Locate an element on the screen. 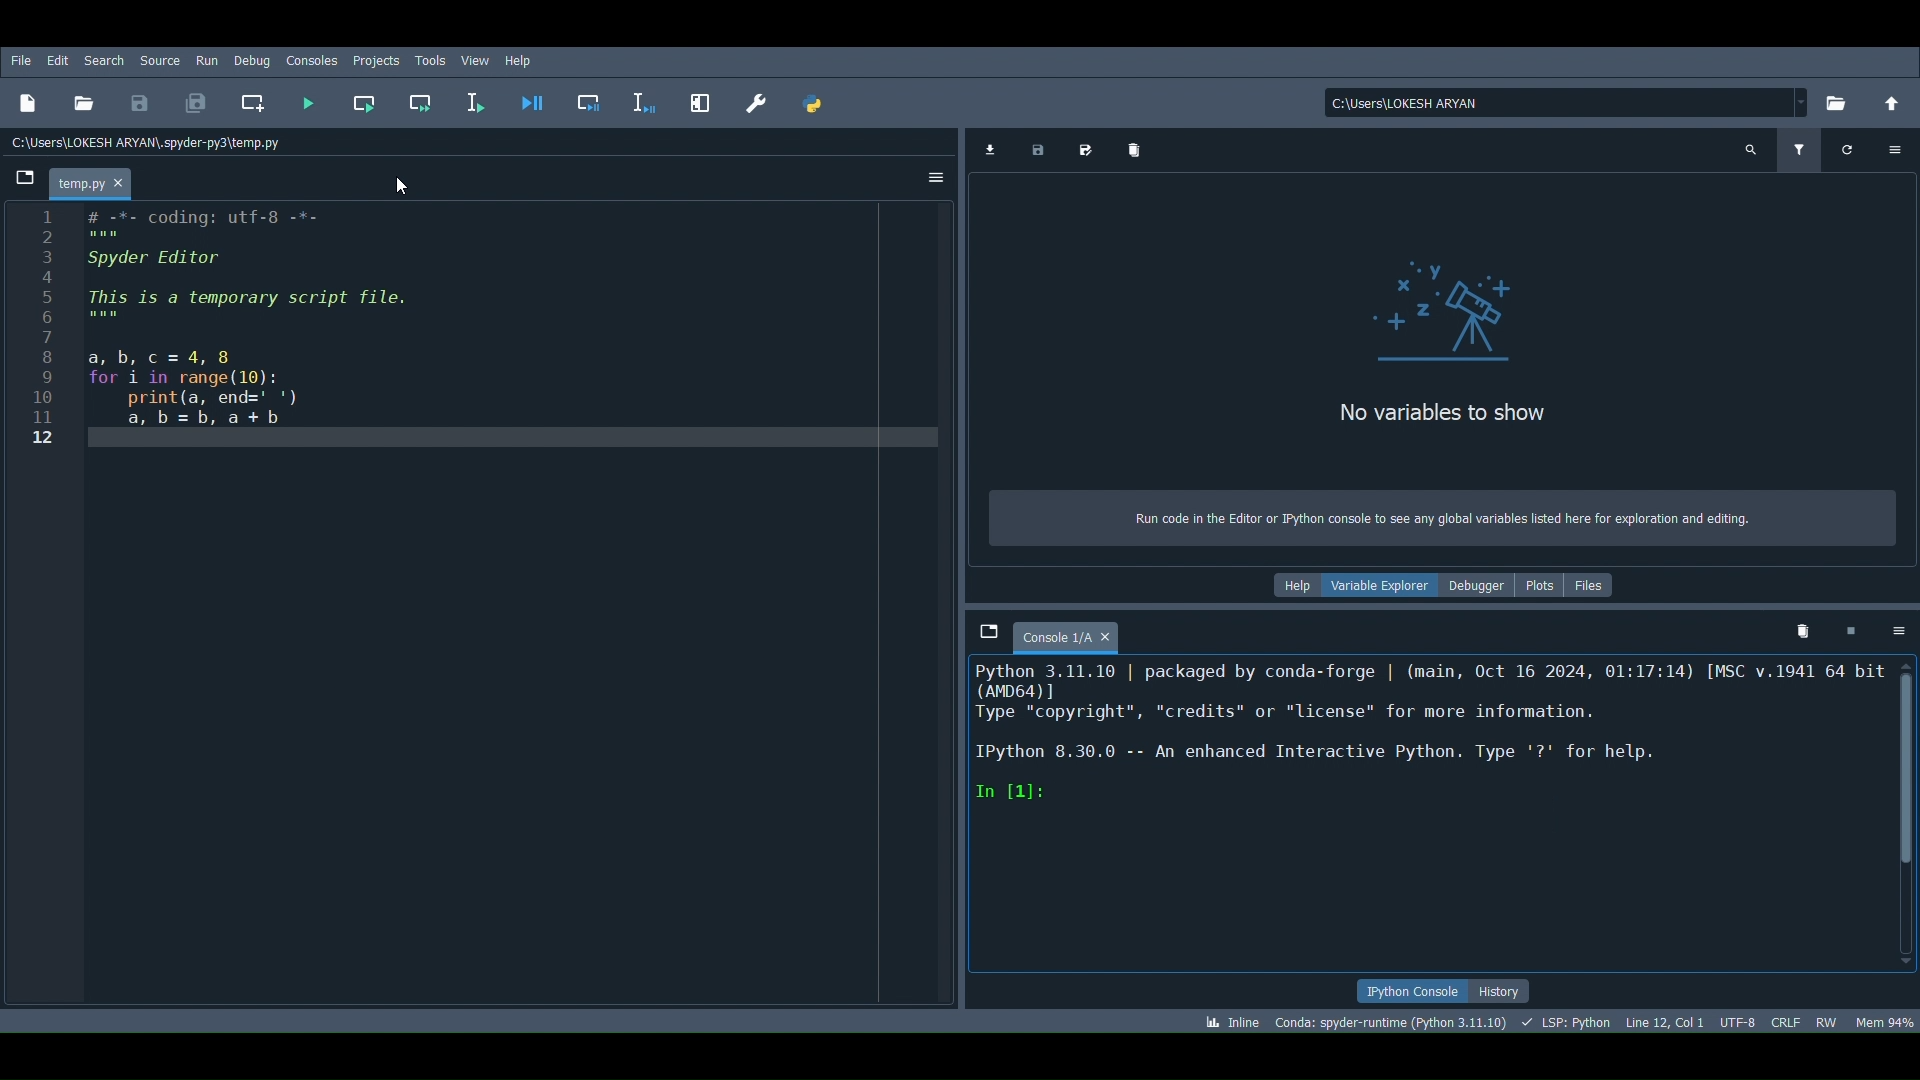 This screenshot has width=1920, height=1080. Debugger is located at coordinates (1478, 586).